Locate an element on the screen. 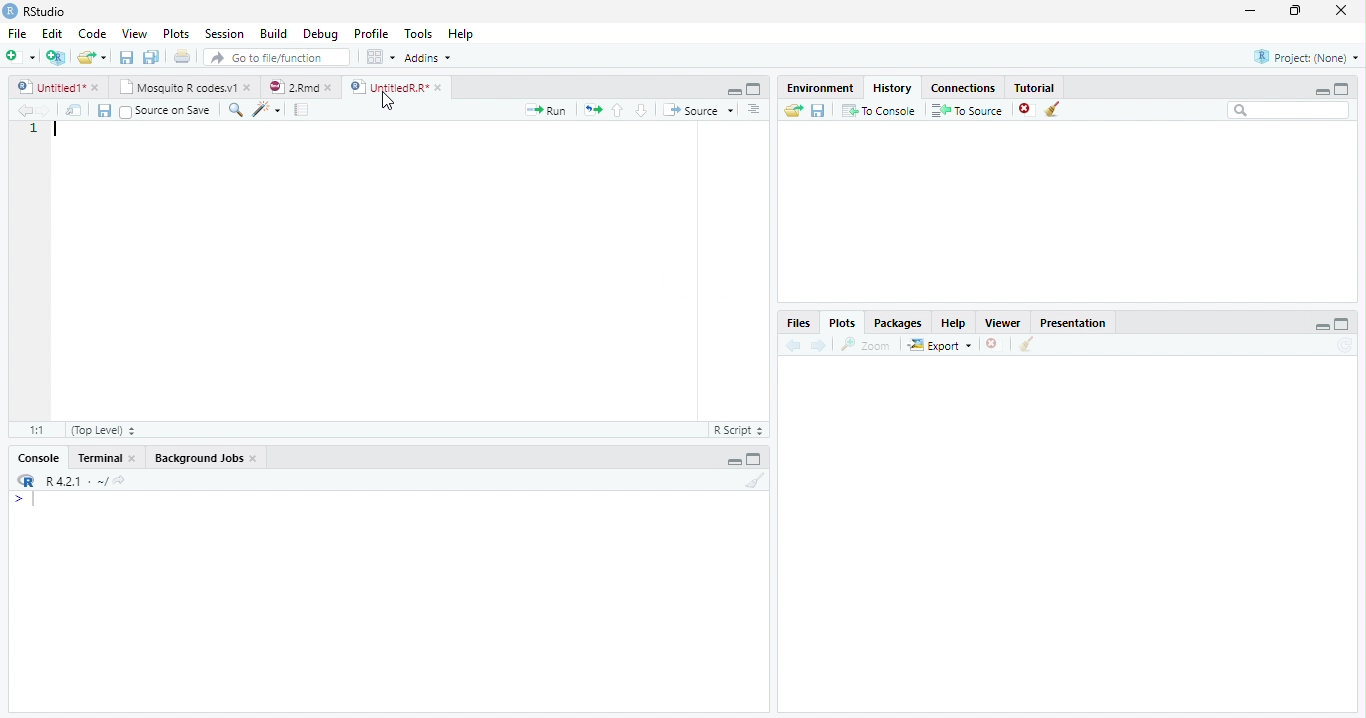 This screenshot has width=1366, height=718. Addins is located at coordinates (428, 58).